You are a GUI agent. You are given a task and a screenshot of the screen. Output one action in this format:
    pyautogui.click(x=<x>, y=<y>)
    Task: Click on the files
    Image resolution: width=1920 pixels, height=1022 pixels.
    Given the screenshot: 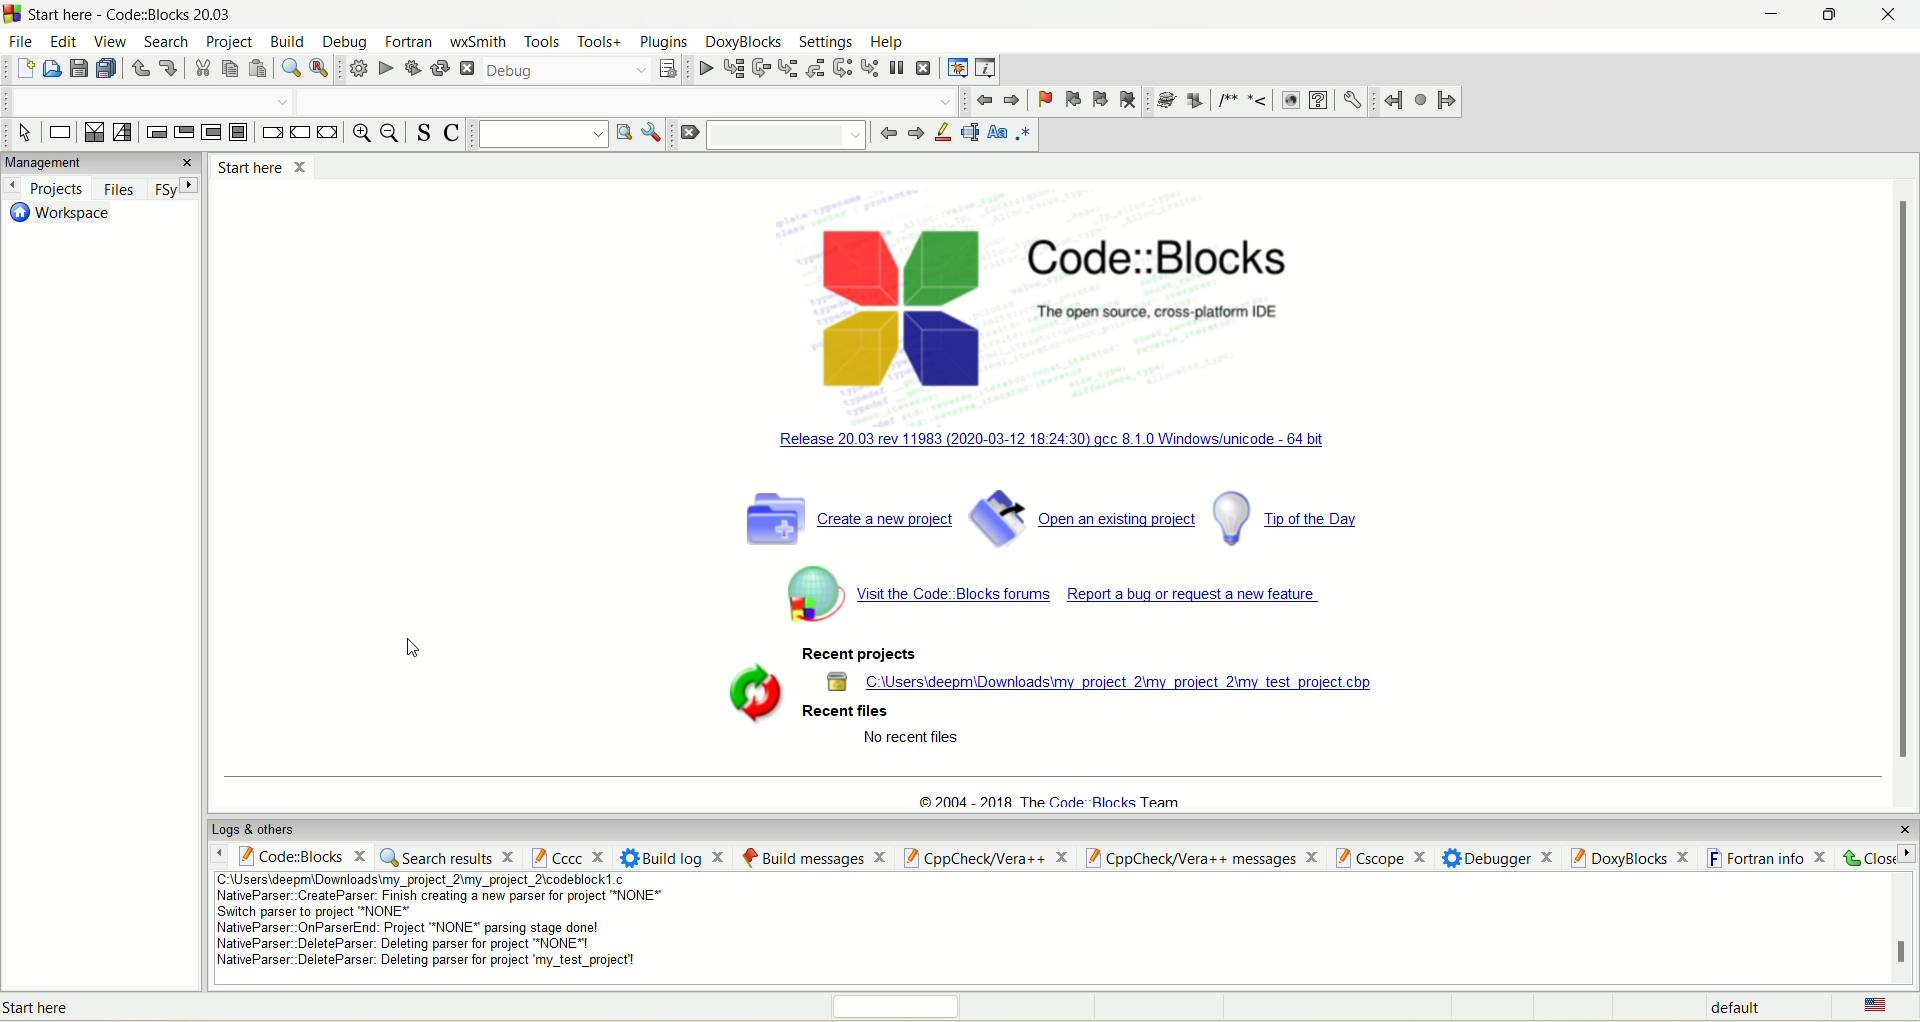 What is the action you would take?
    pyautogui.click(x=122, y=188)
    